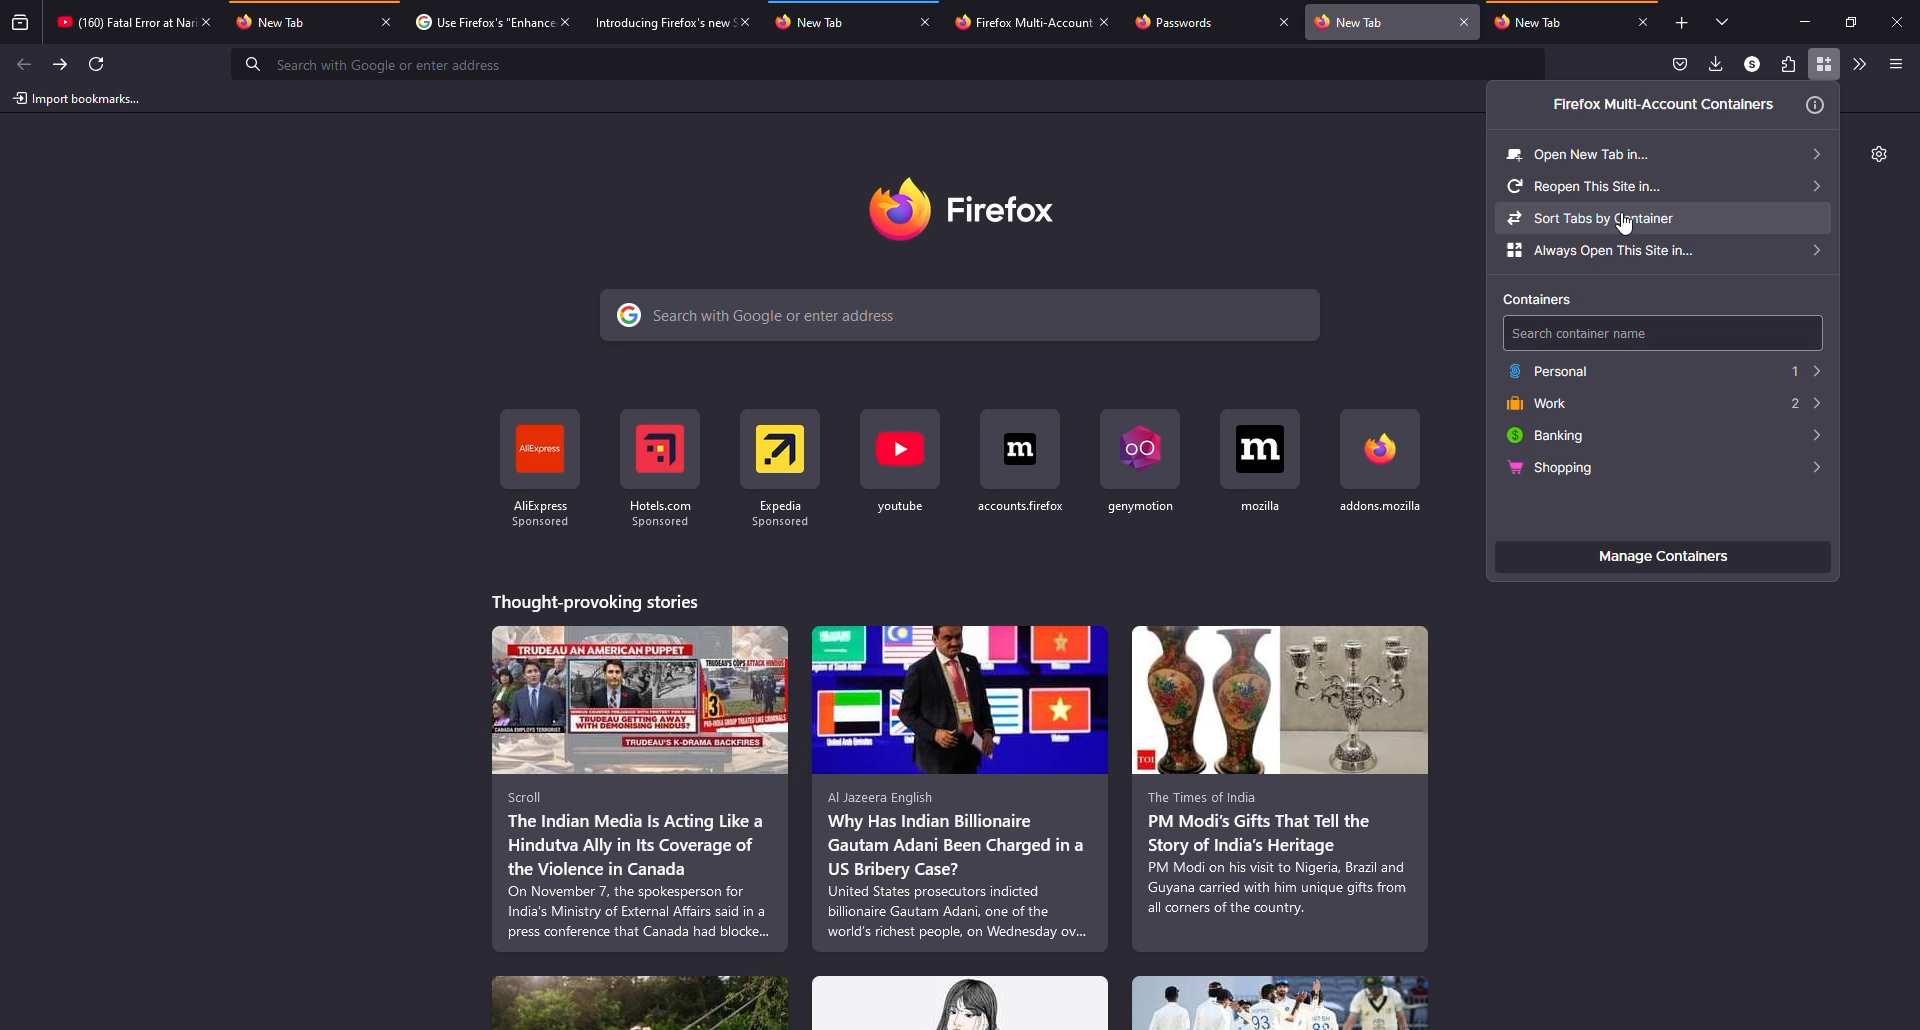  I want to click on tab, so click(118, 22).